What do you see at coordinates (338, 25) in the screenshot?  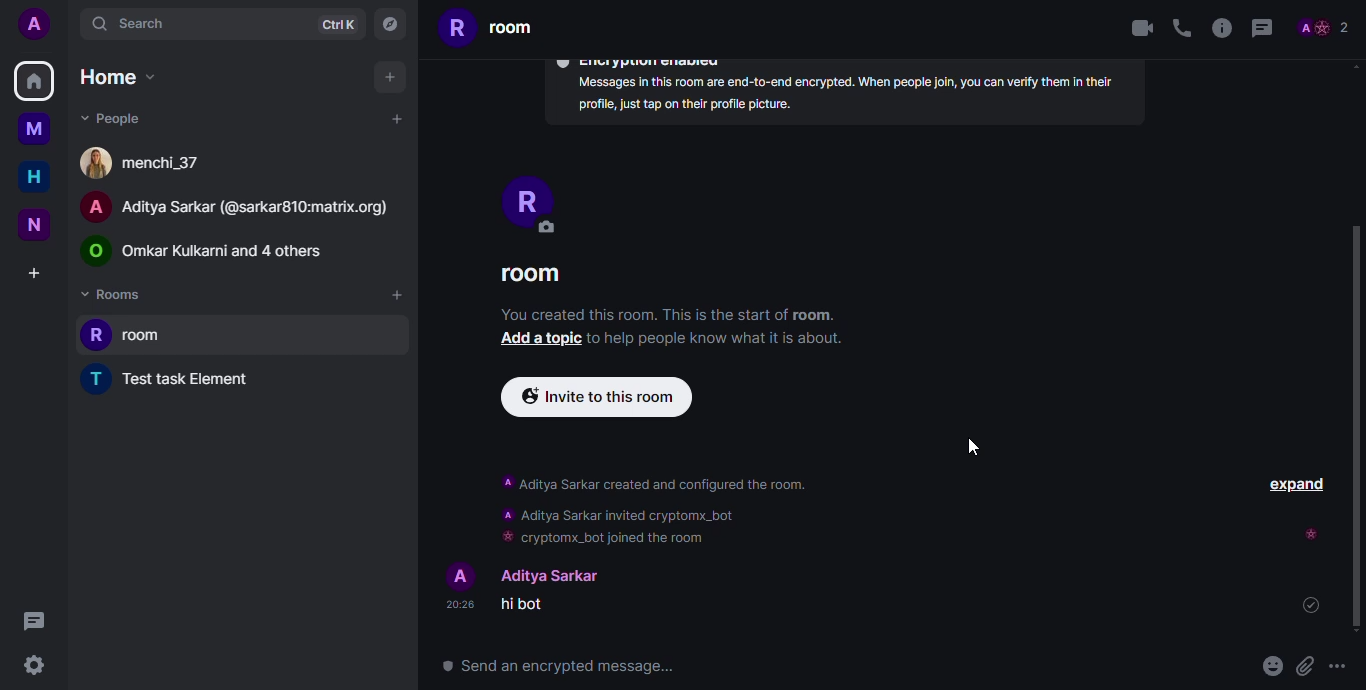 I see `ctrlK` at bounding box center [338, 25].